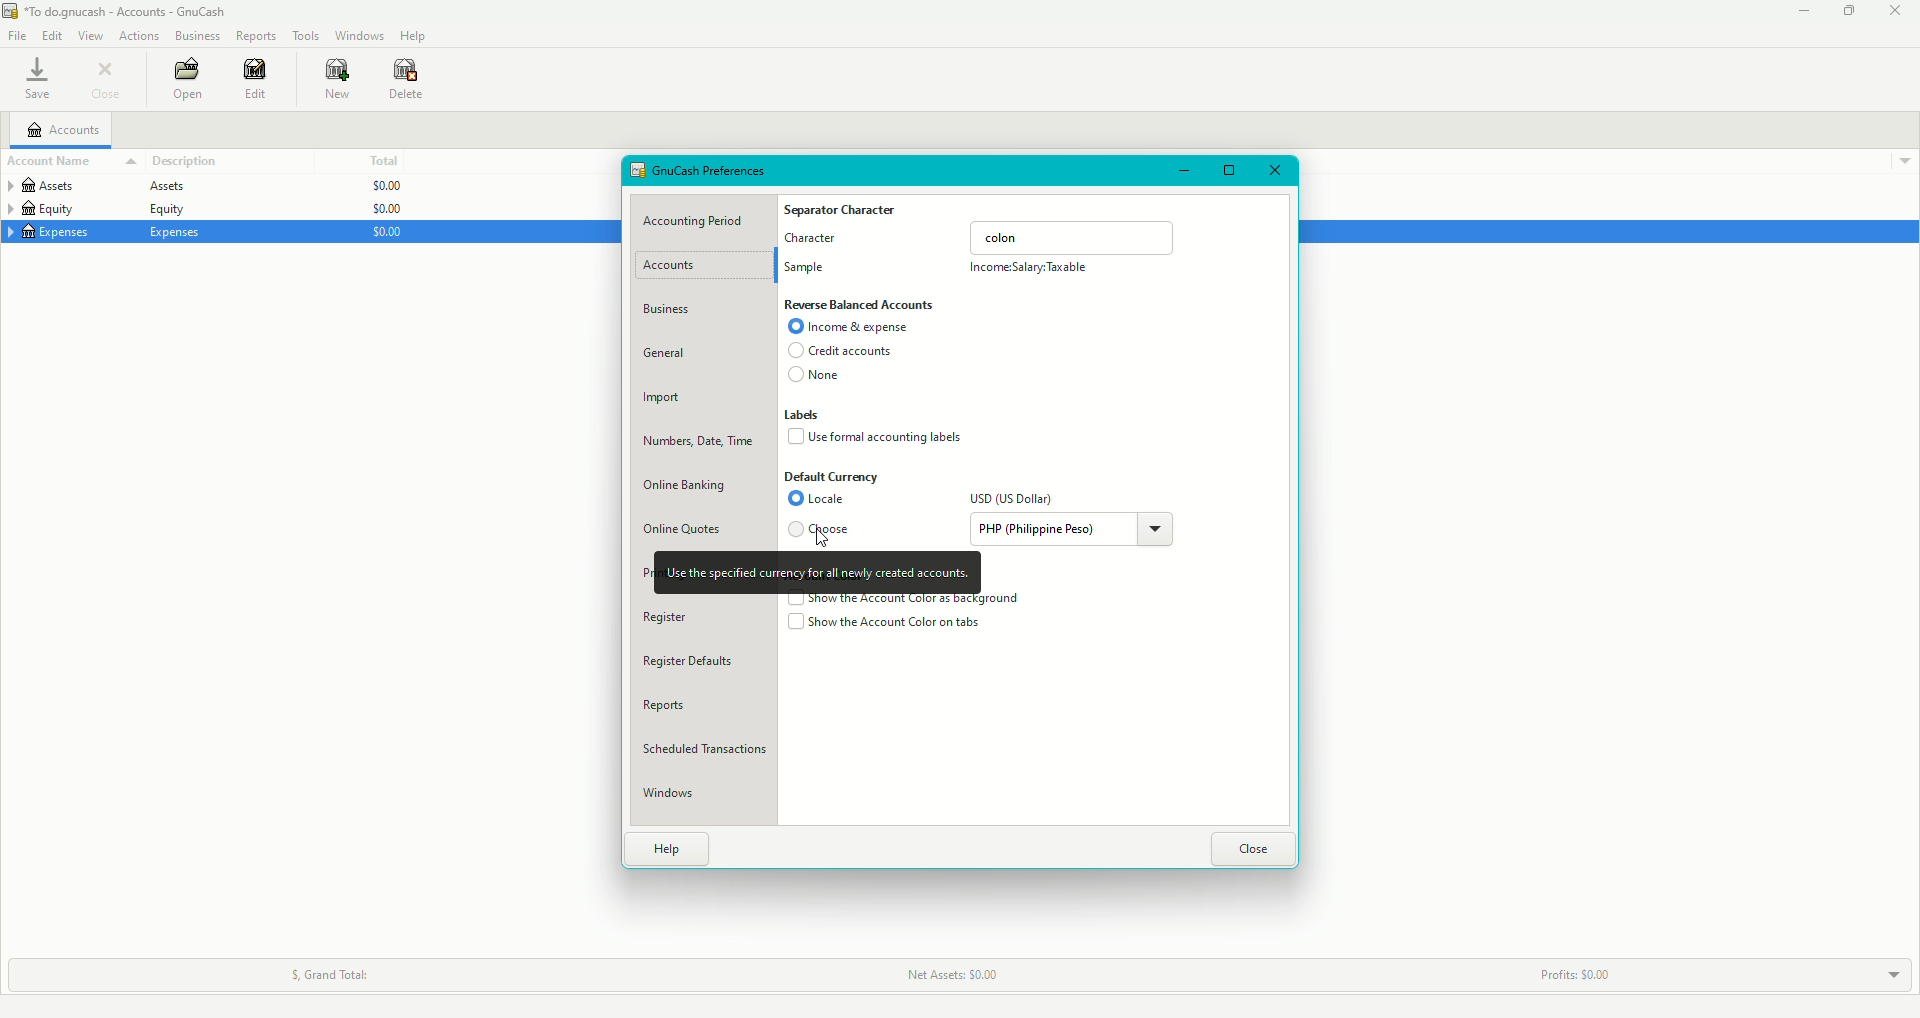 This screenshot has height=1018, width=1920. I want to click on Delete, so click(407, 82).